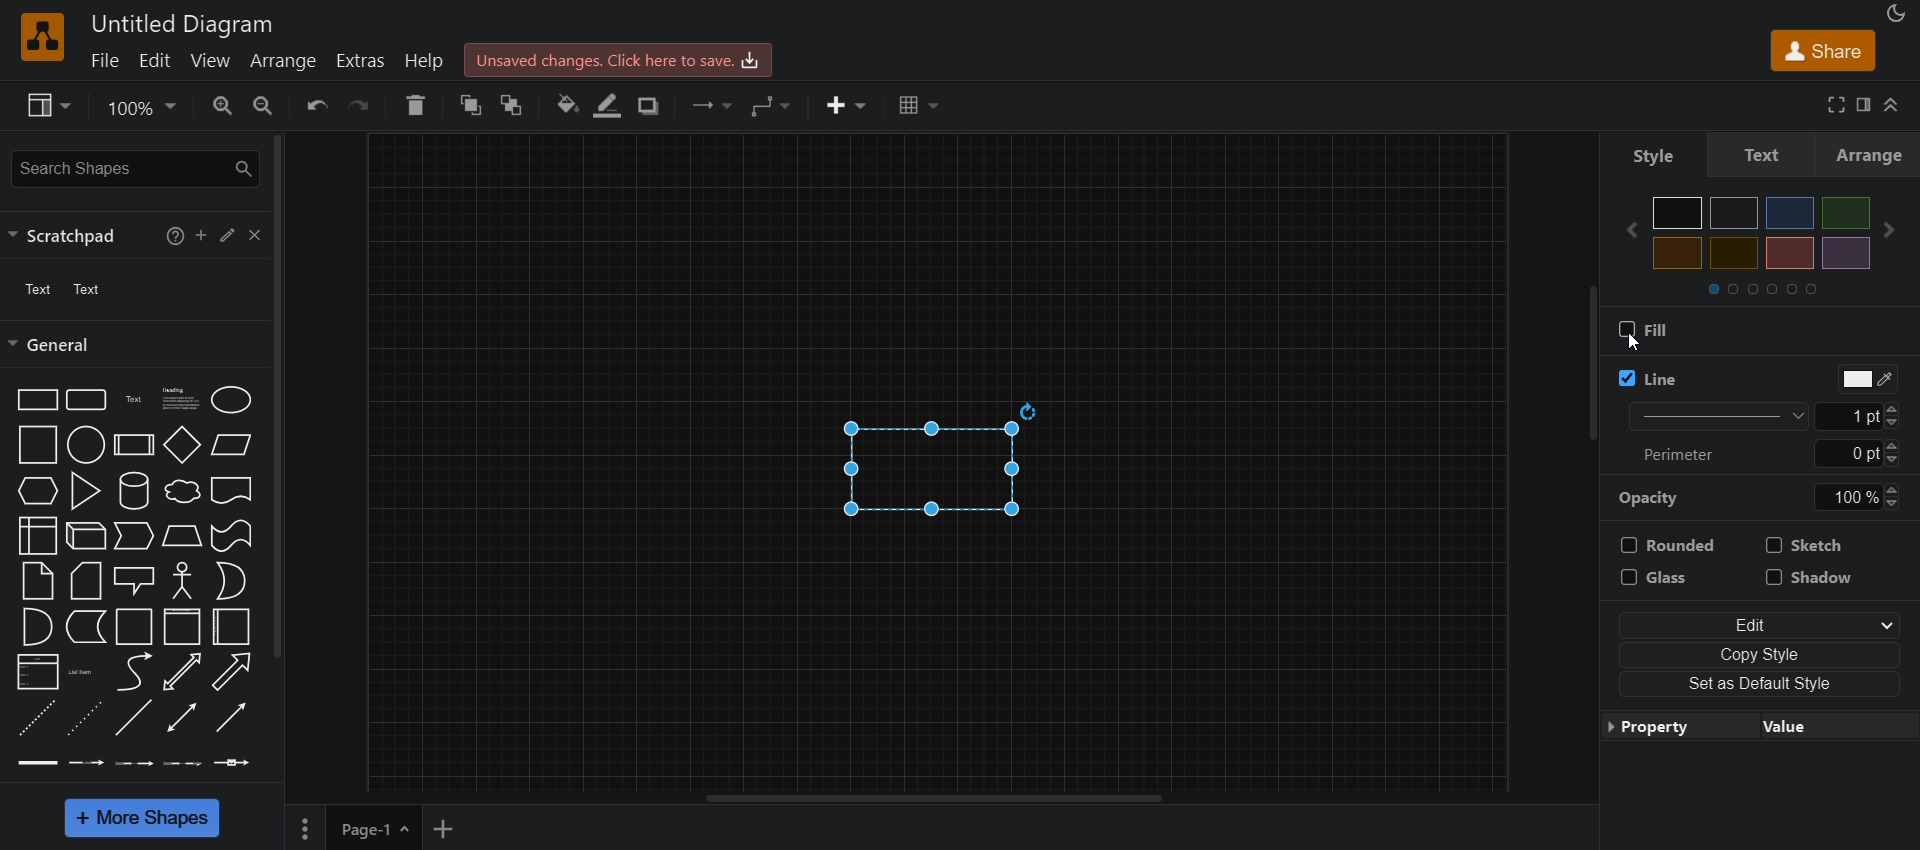 The height and width of the screenshot is (850, 1920). What do you see at coordinates (232, 627) in the screenshot?
I see `horizontal container` at bounding box center [232, 627].